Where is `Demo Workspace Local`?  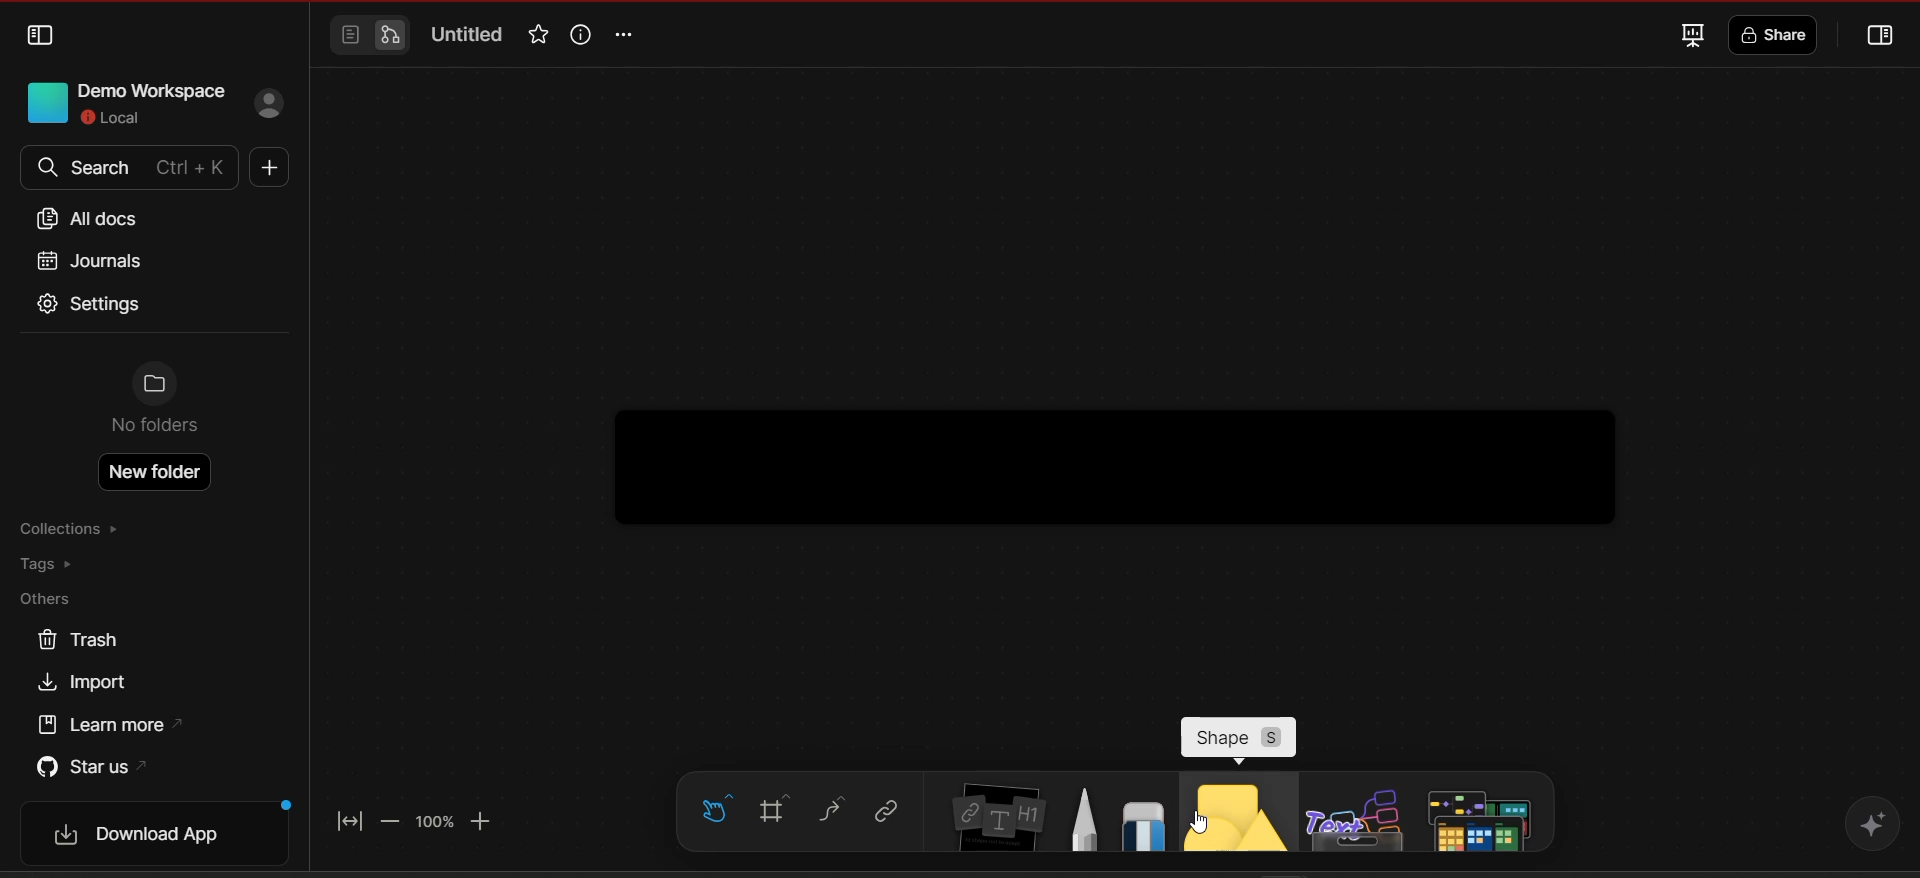 Demo Workspace Local is located at coordinates (119, 101).